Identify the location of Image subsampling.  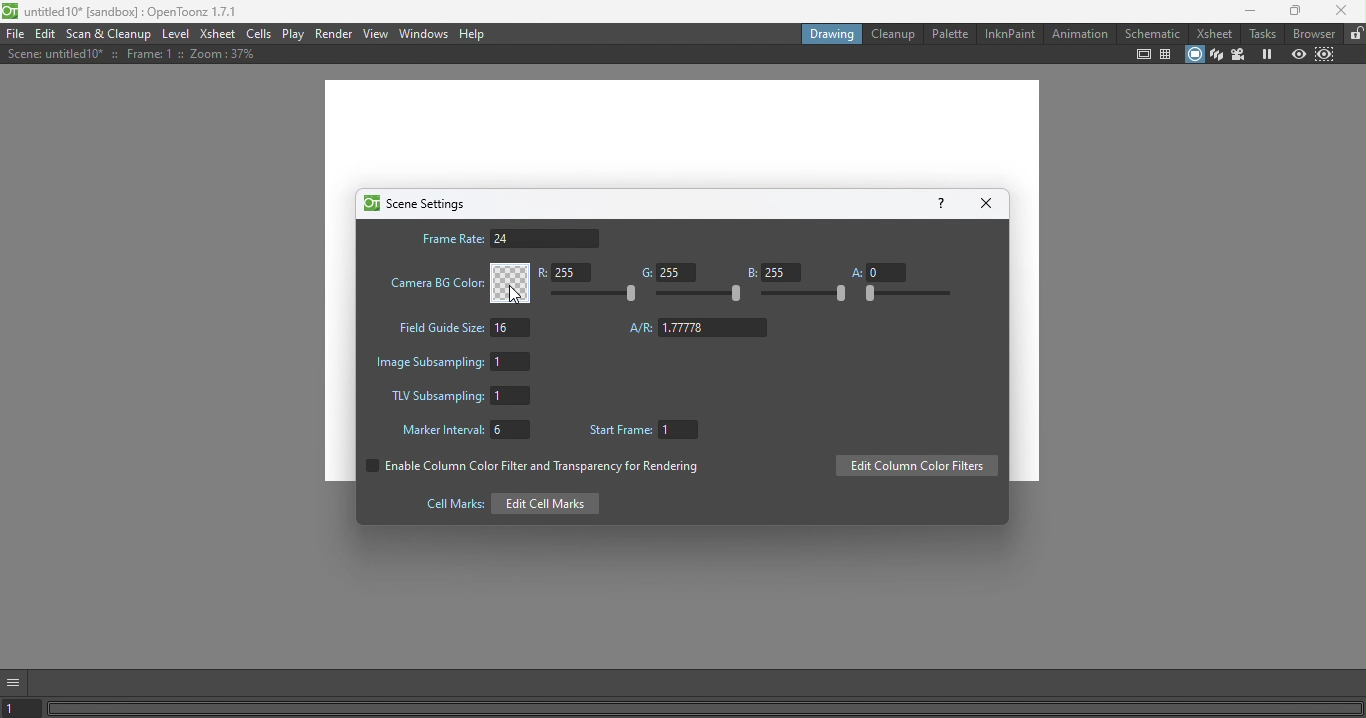
(457, 360).